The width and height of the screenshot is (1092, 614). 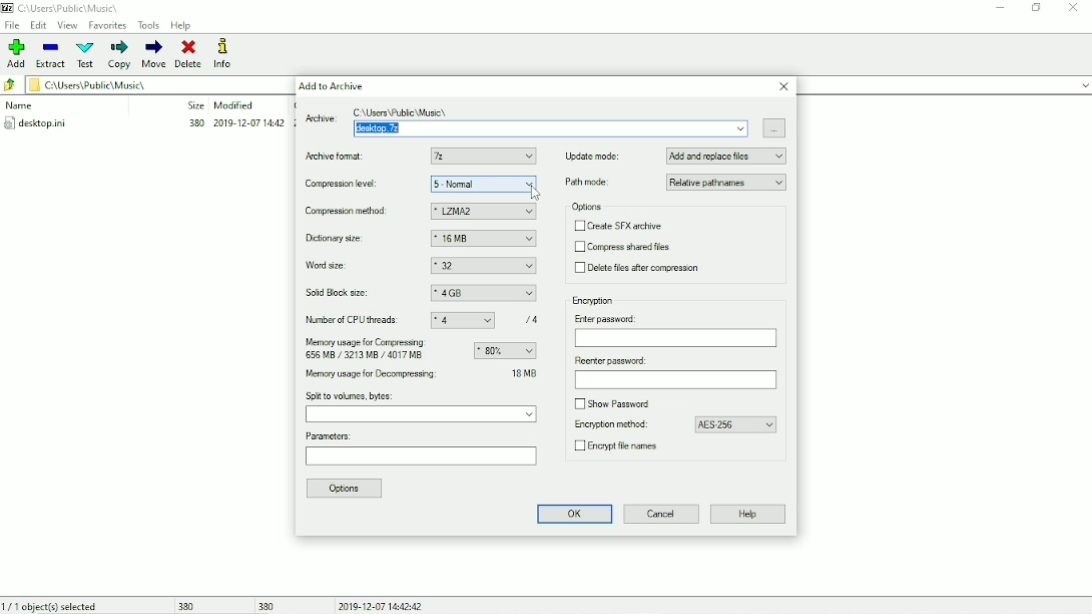 I want to click on Memory usage for decompressing, so click(x=396, y=375).